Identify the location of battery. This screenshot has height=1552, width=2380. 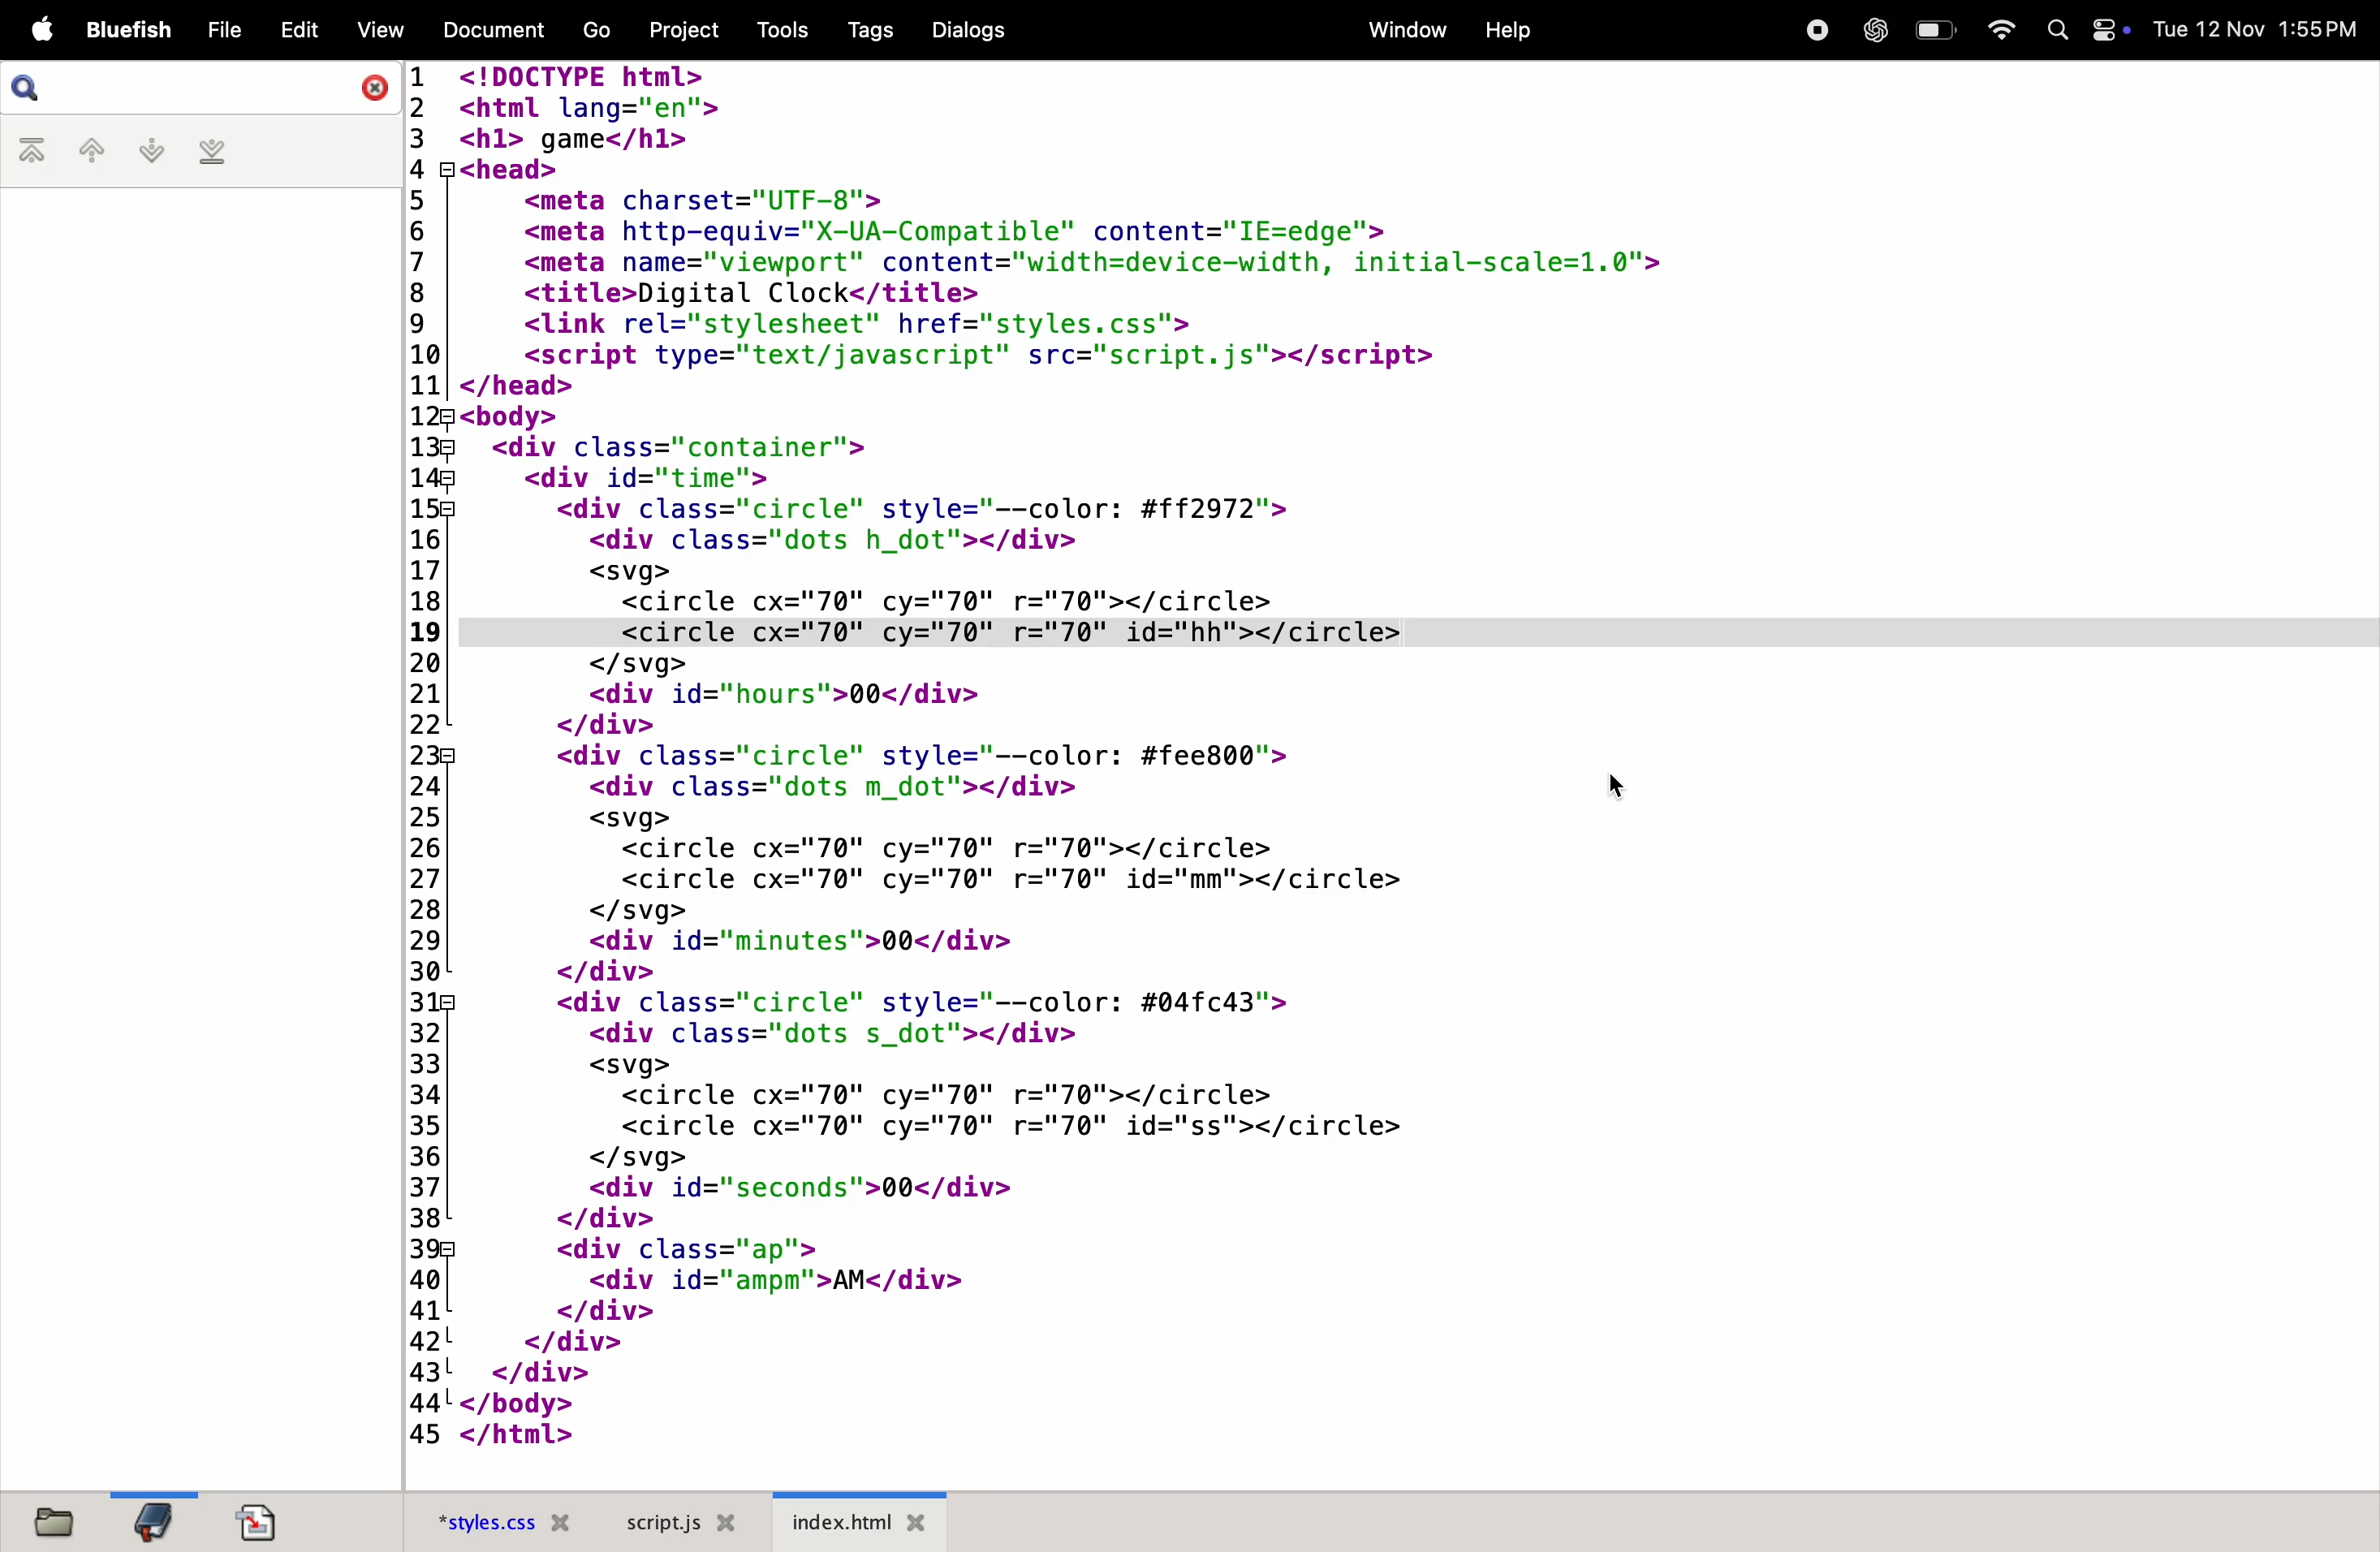
(1931, 30).